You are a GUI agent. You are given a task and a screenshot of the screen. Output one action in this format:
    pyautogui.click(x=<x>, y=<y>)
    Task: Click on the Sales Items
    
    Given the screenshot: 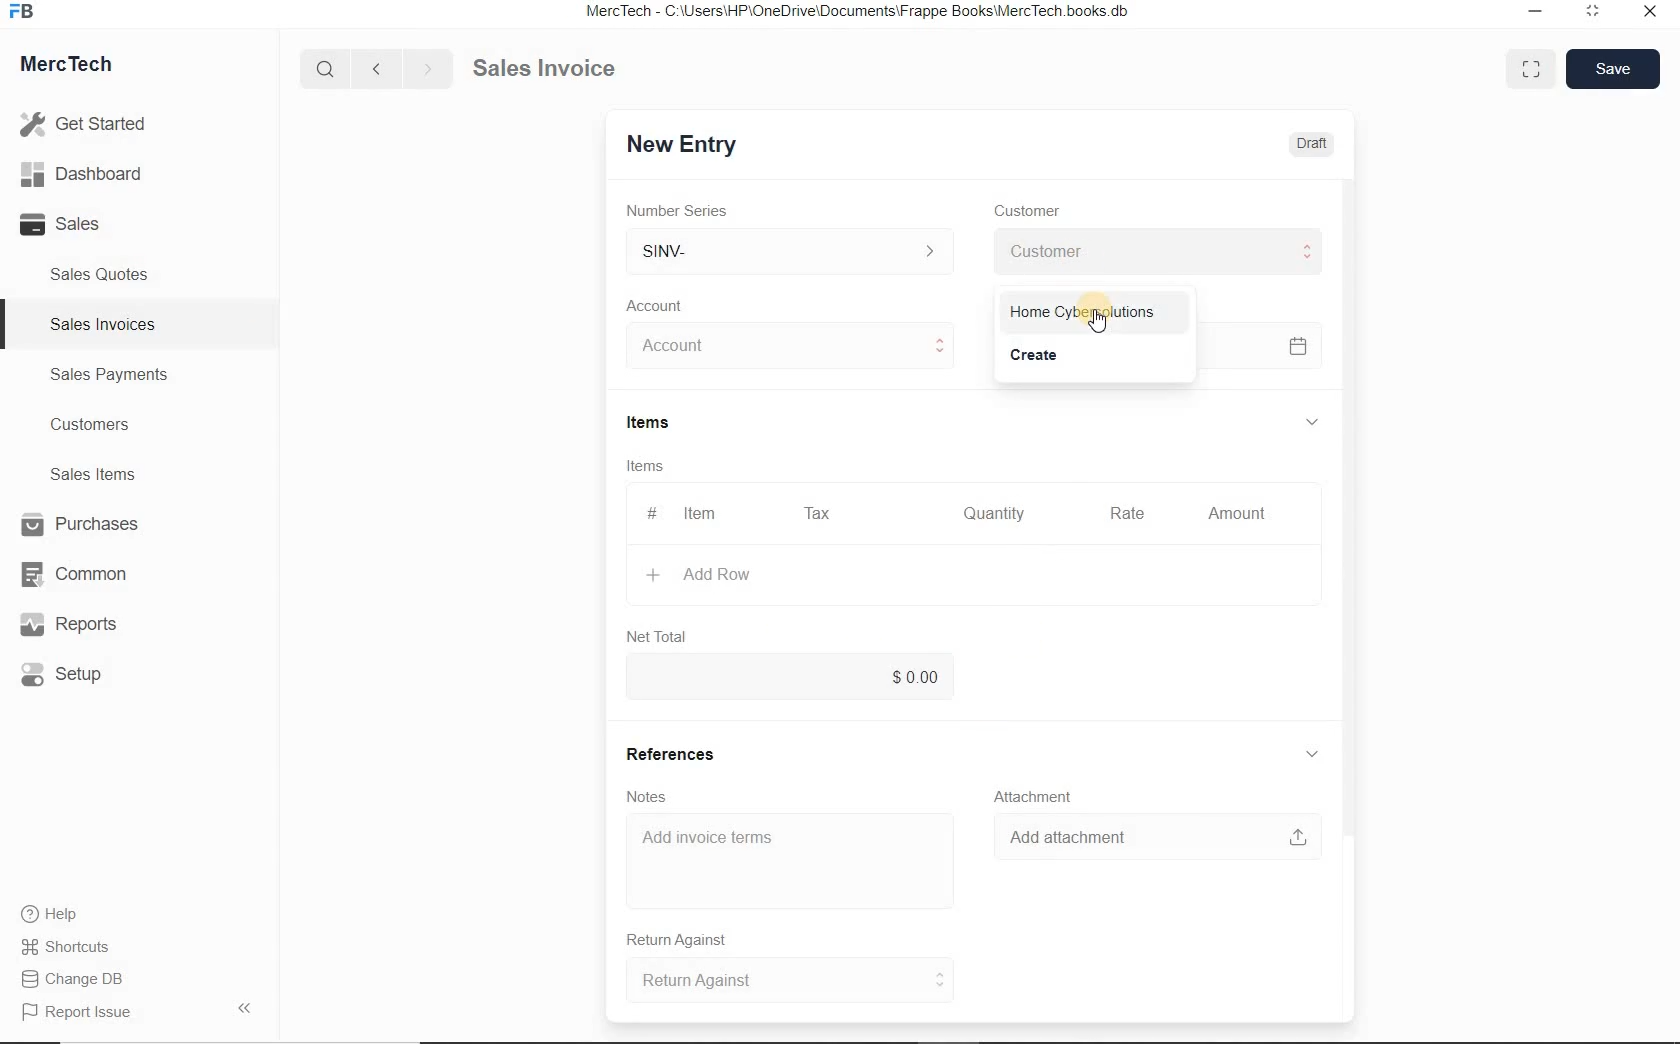 What is the action you would take?
    pyautogui.click(x=106, y=474)
    